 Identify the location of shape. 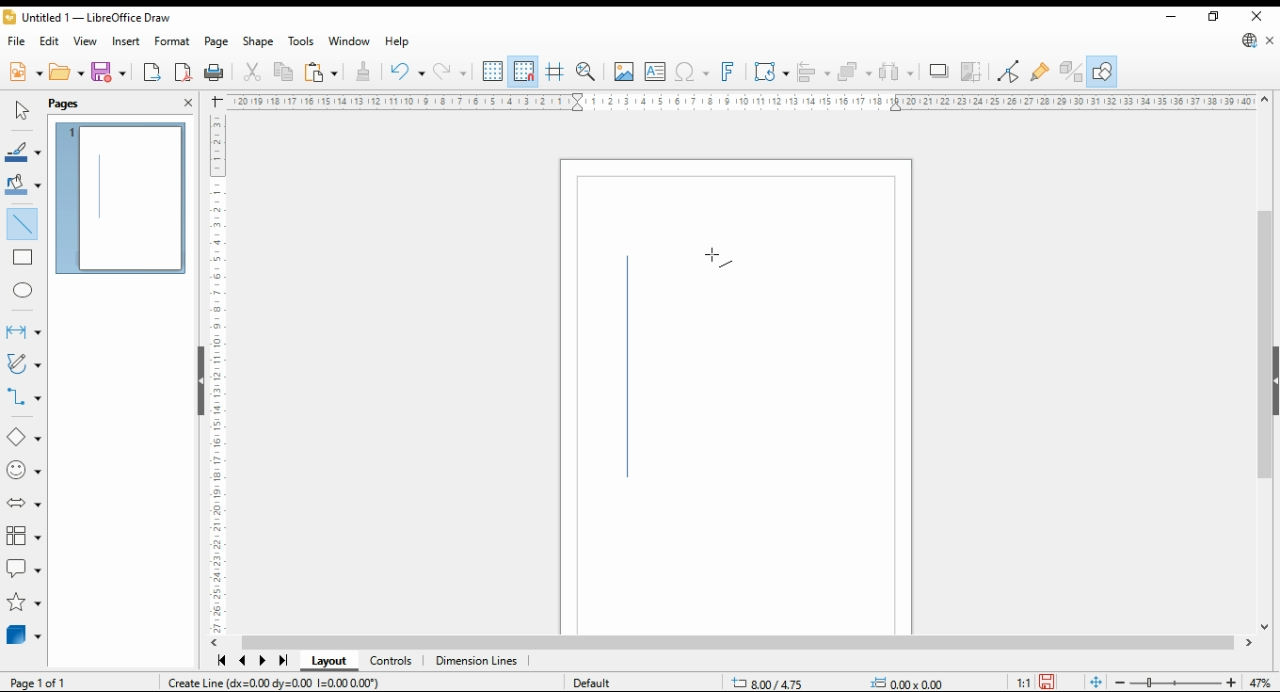
(258, 42).